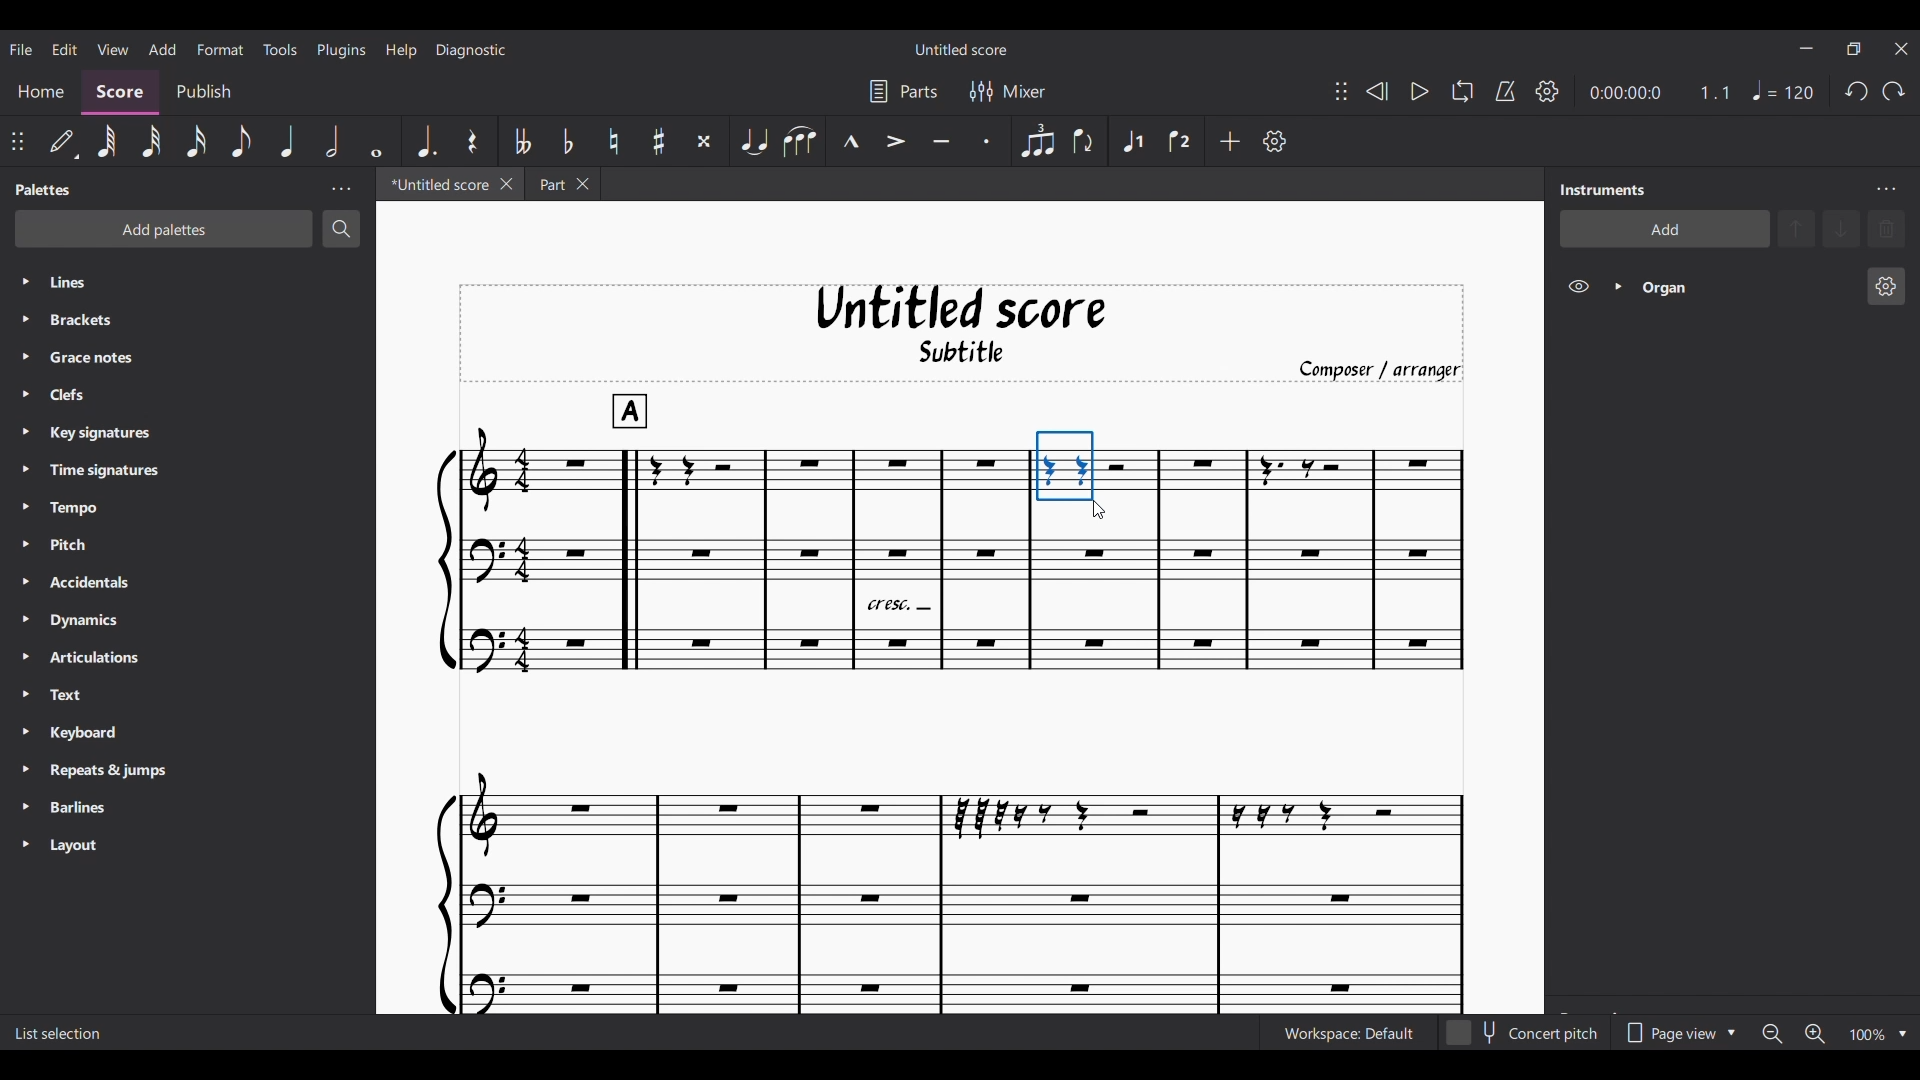 The width and height of the screenshot is (1920, 1080). I want to click on Diagnostic menu, so click(472, 49).